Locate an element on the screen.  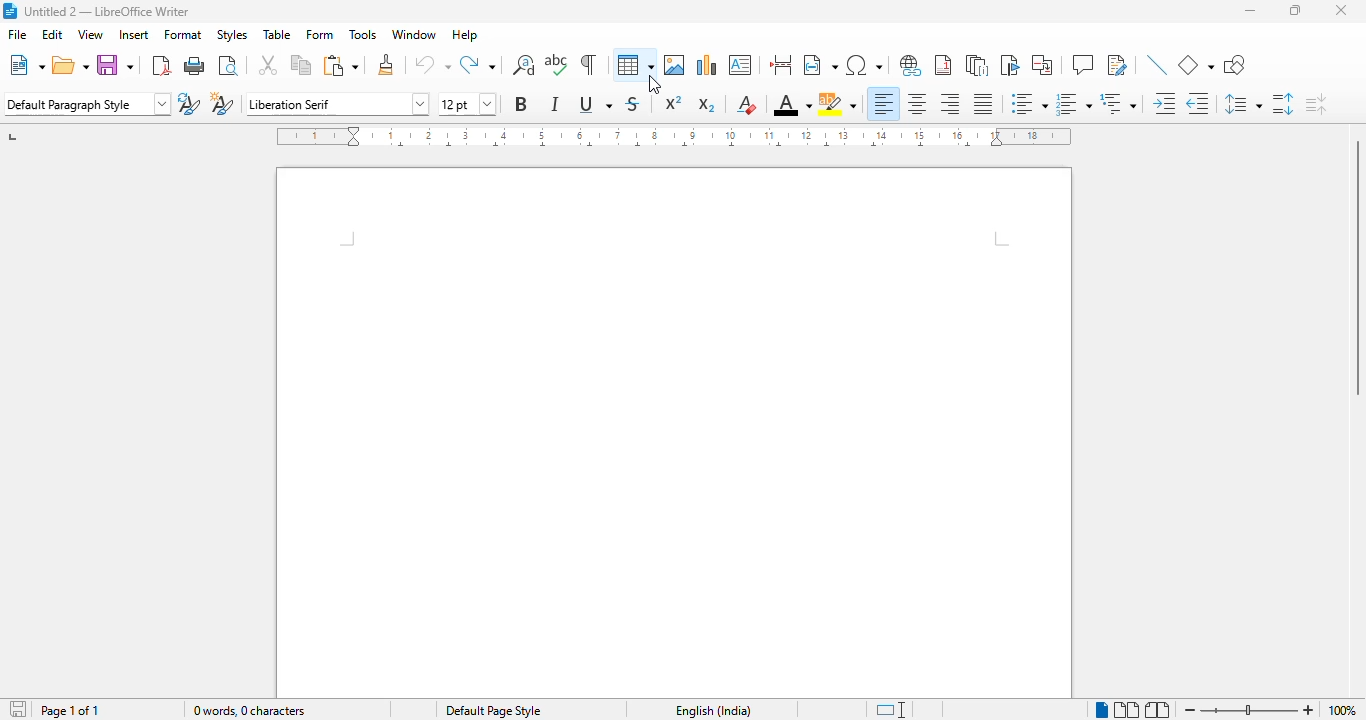
undo is located at coordinates (433, 65).